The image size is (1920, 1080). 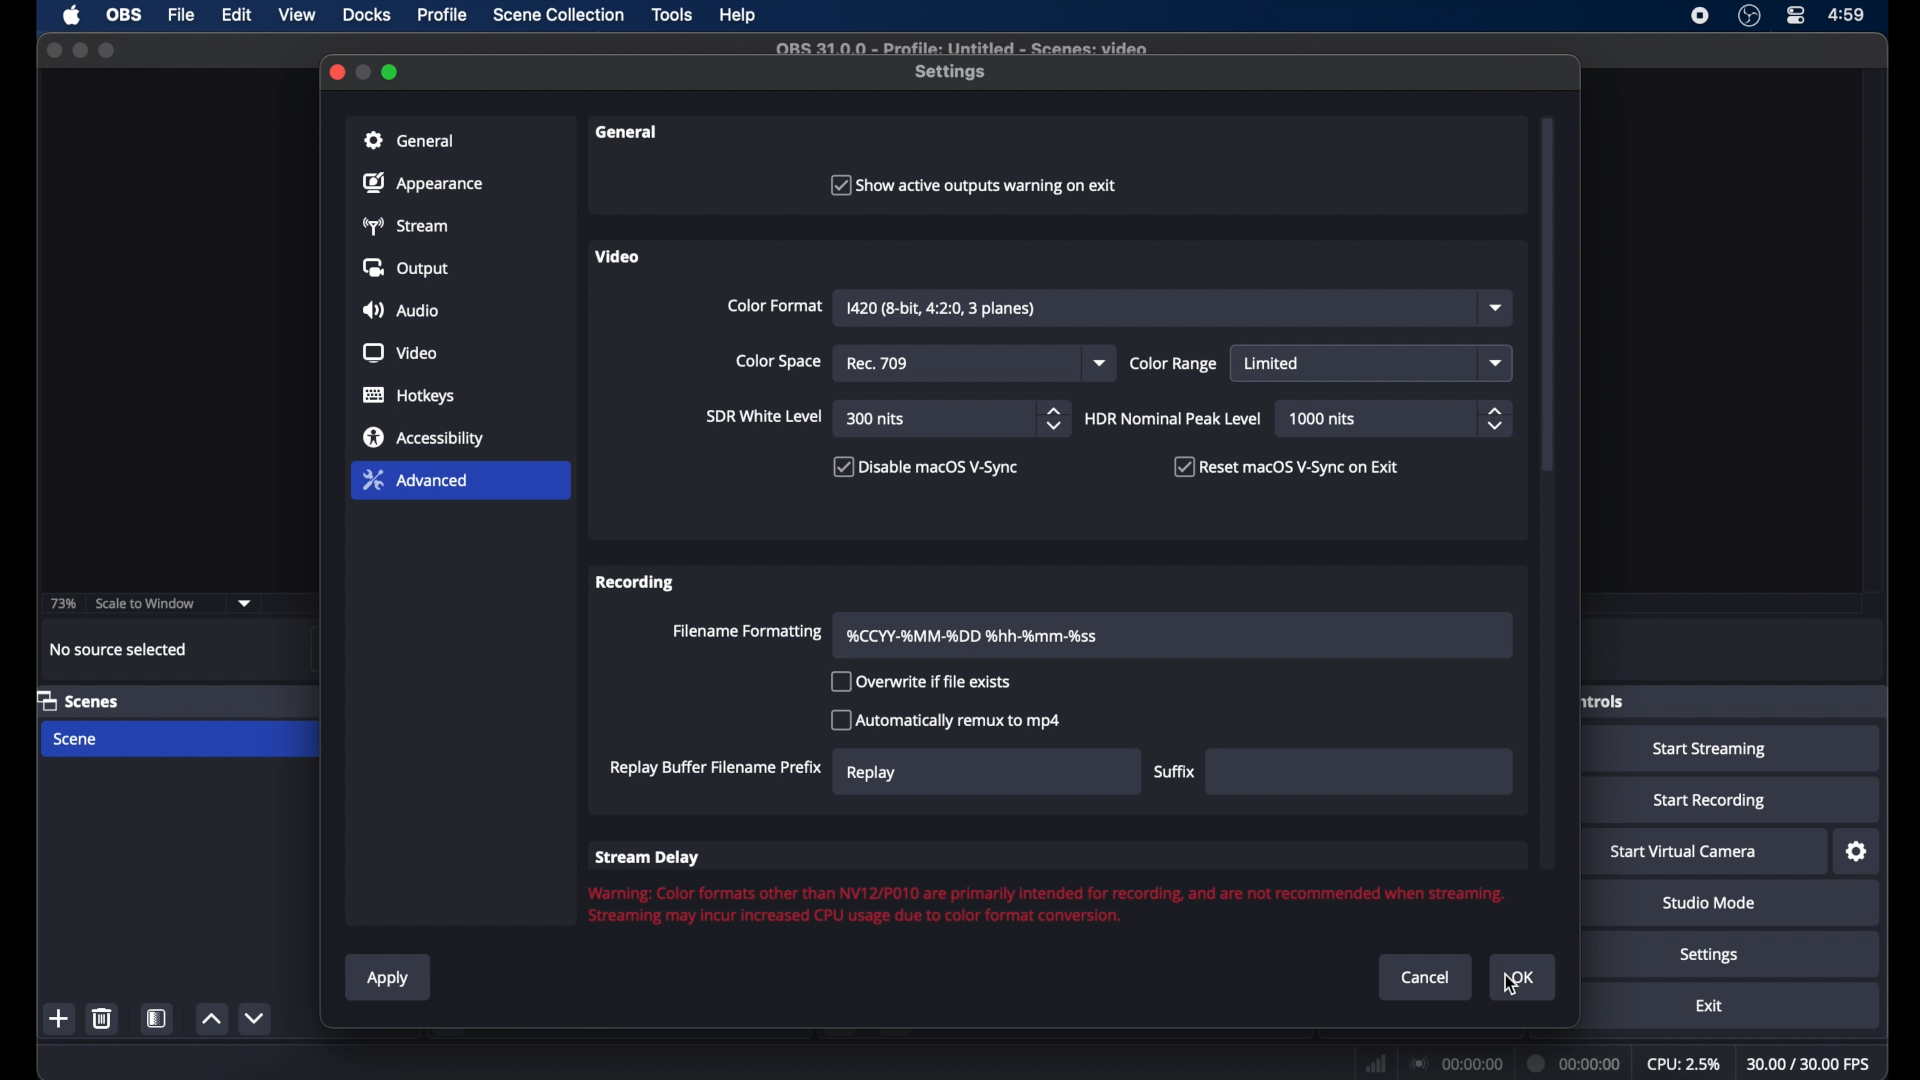 What do you see at coordinates (298, 15) in the screenshot?
I see `view` at bounding box center [298, 15].